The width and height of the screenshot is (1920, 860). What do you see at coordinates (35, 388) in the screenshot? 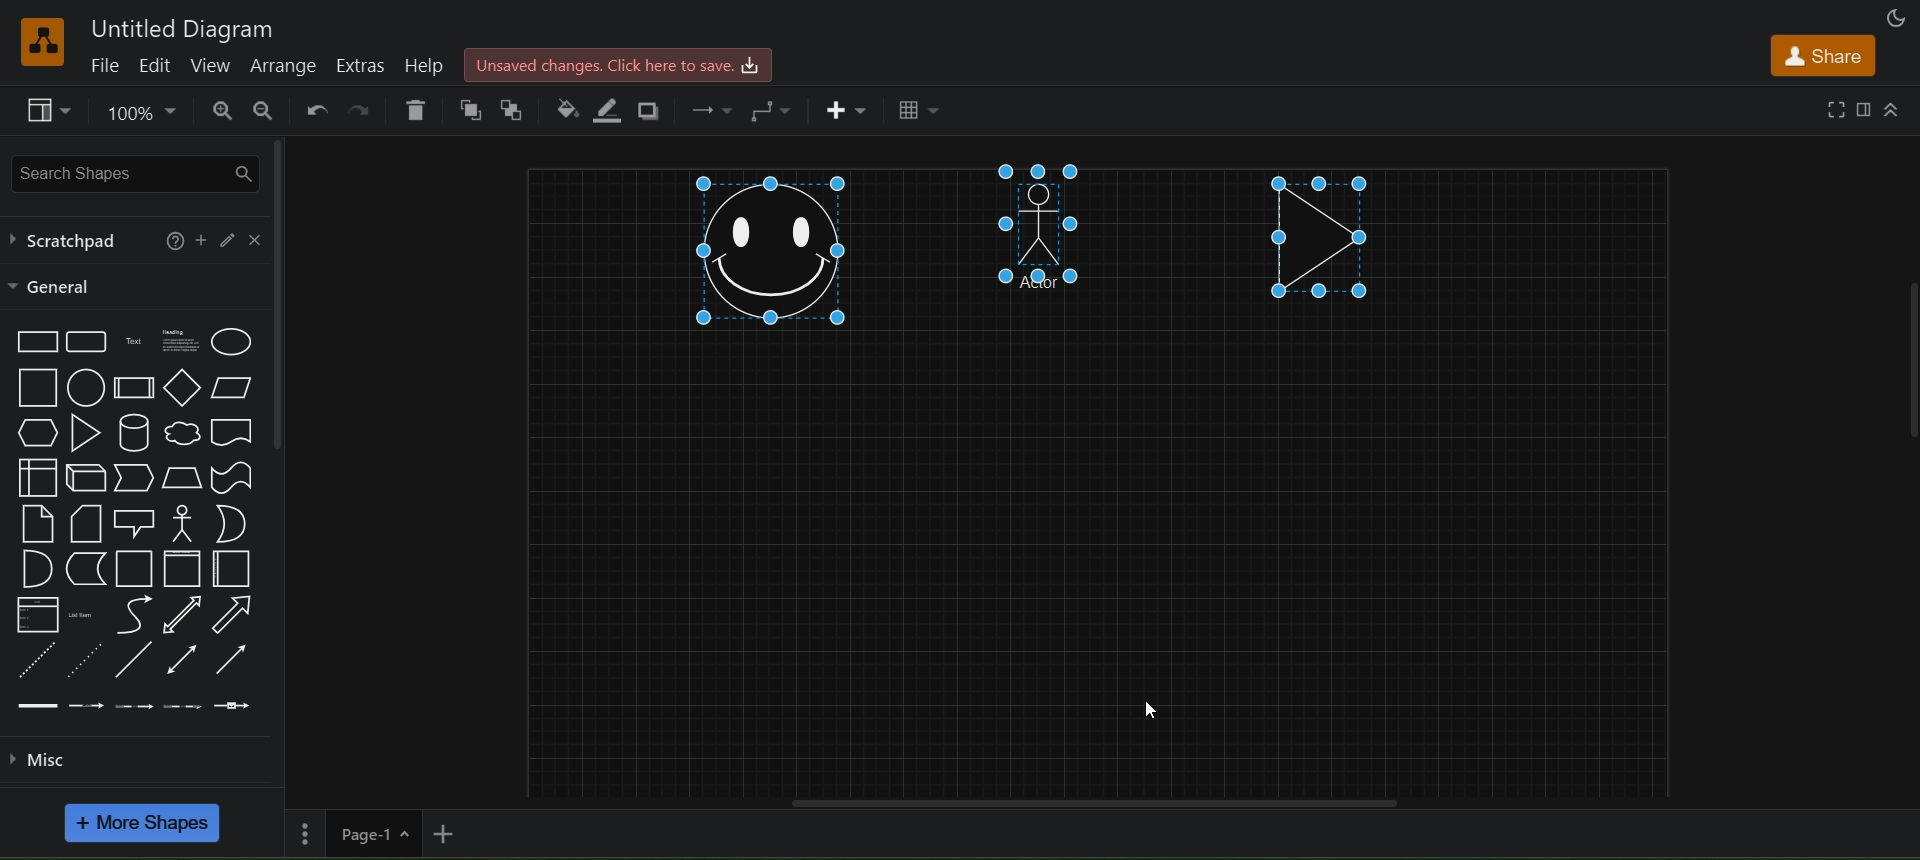
I see `square` at bounding box center [35, 388].